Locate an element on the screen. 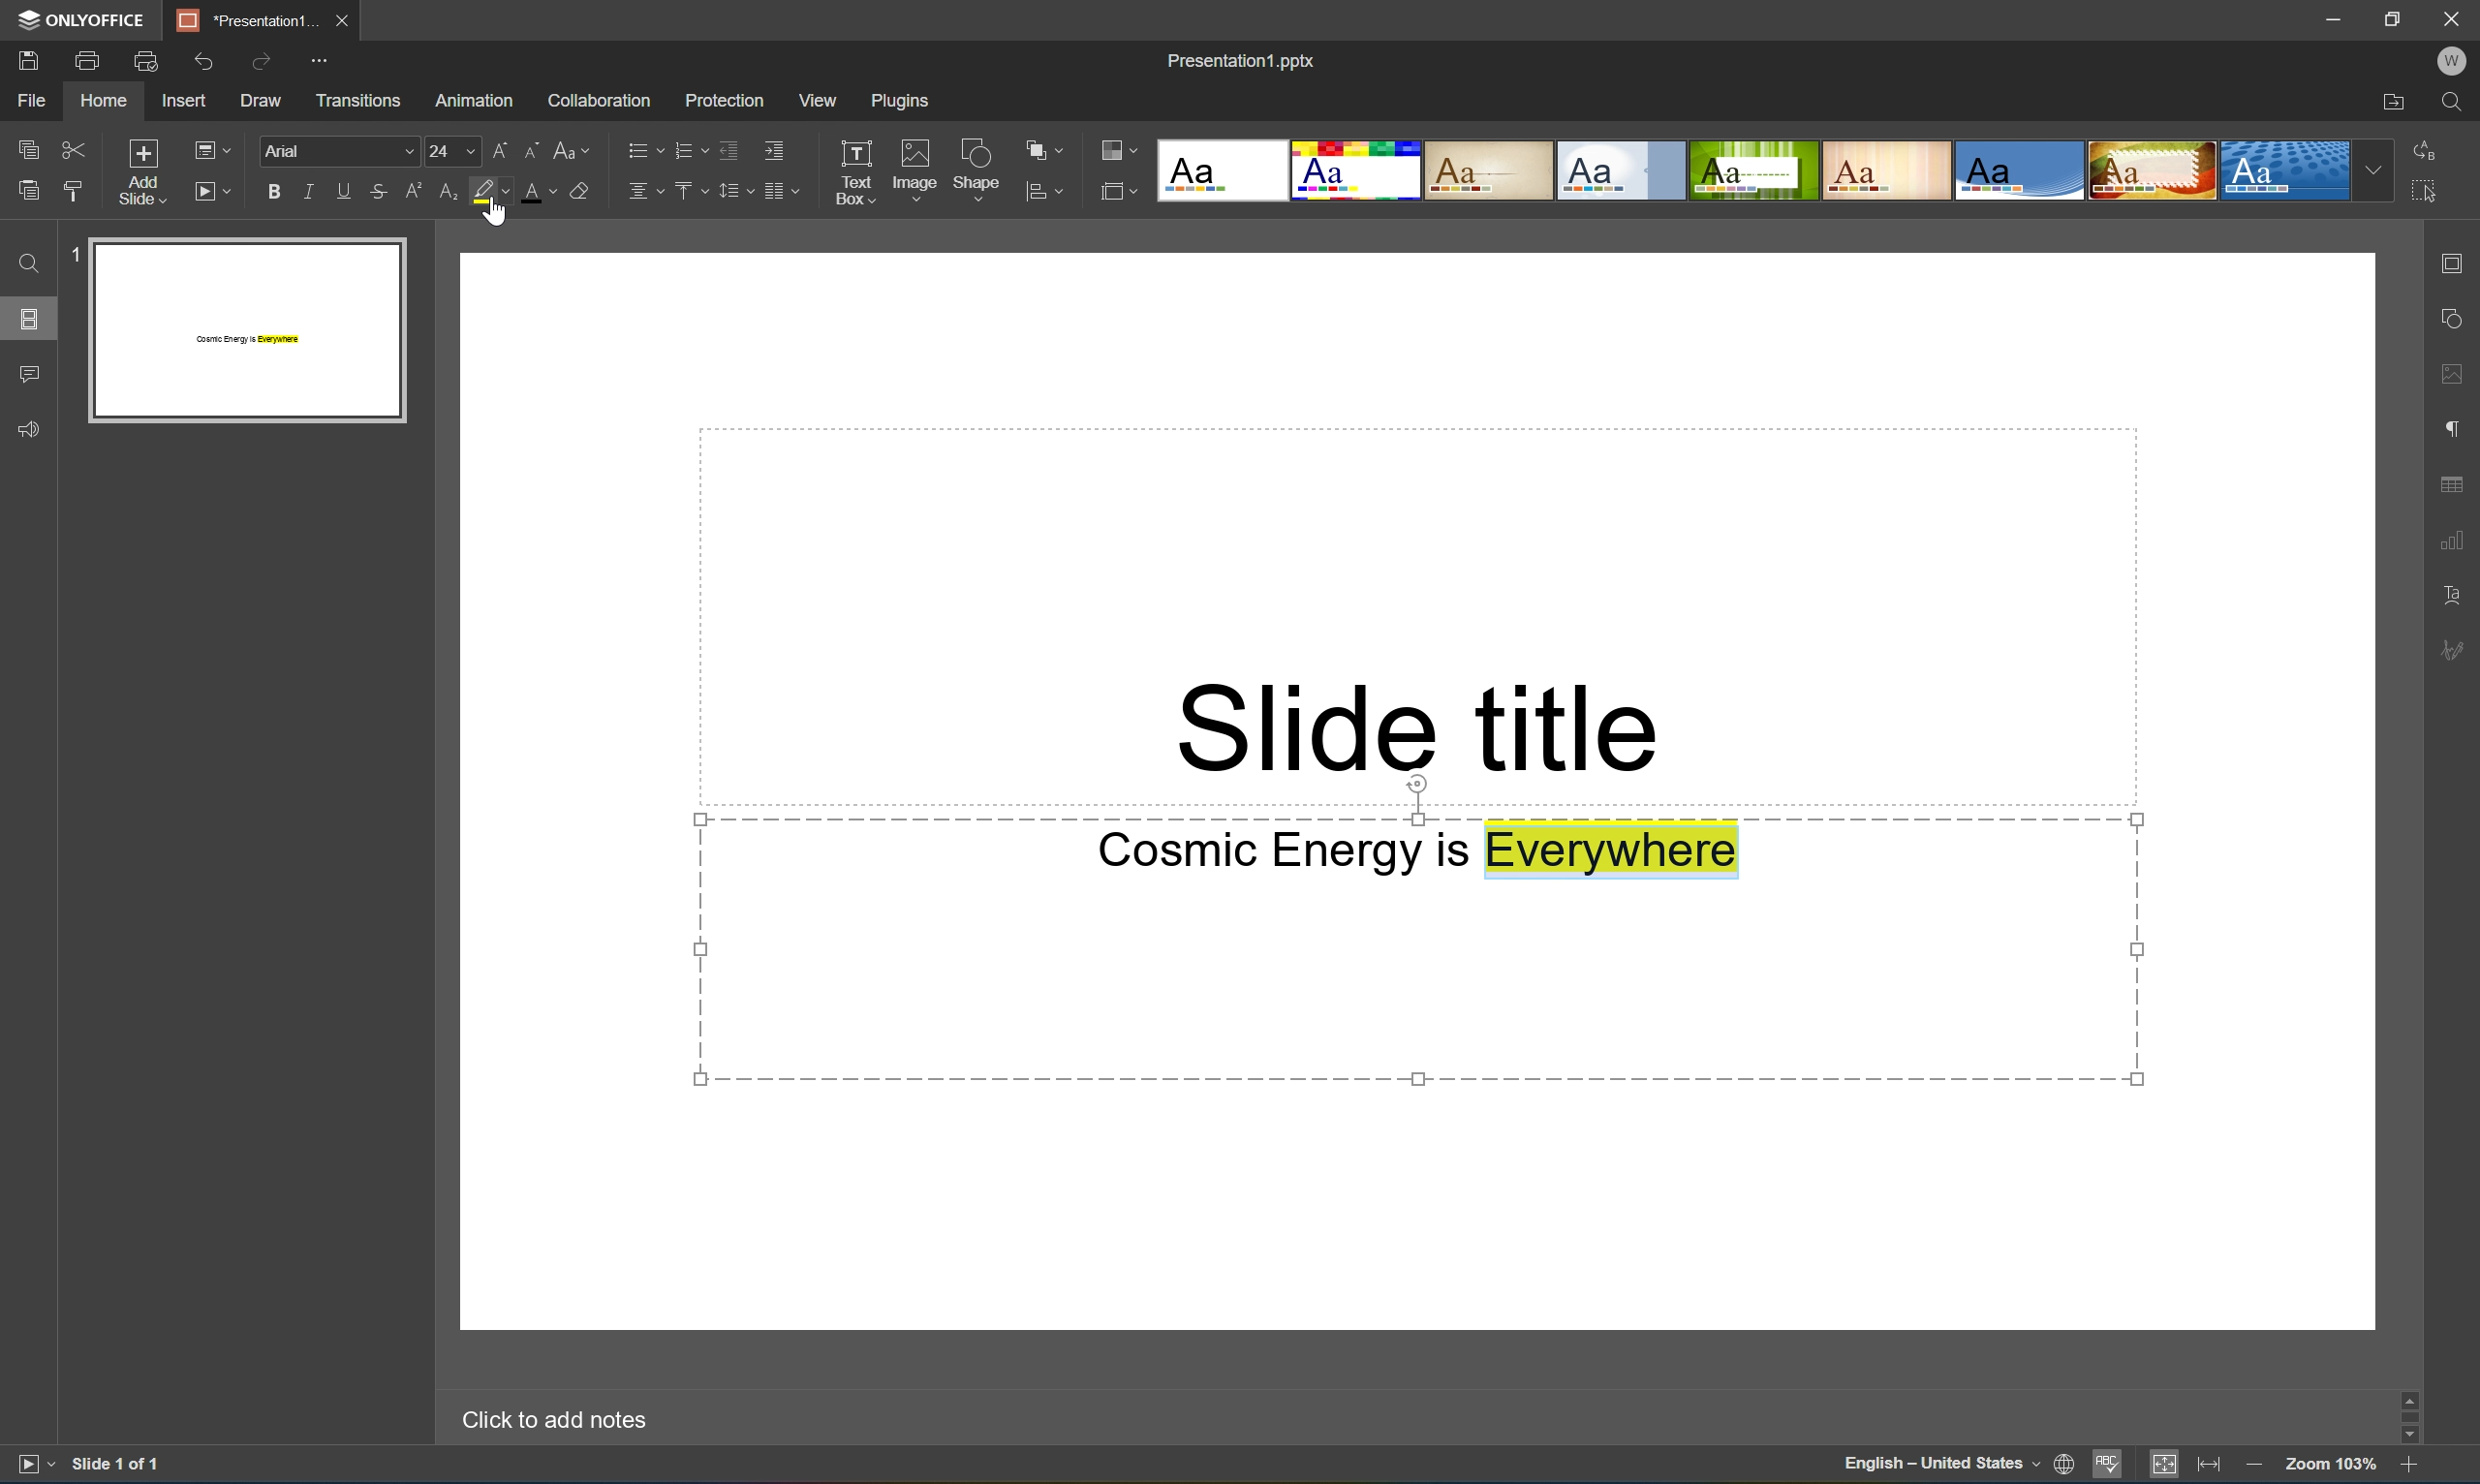 The image size is (2480, 1484). Increase indent is located at coordinates (780, 149).